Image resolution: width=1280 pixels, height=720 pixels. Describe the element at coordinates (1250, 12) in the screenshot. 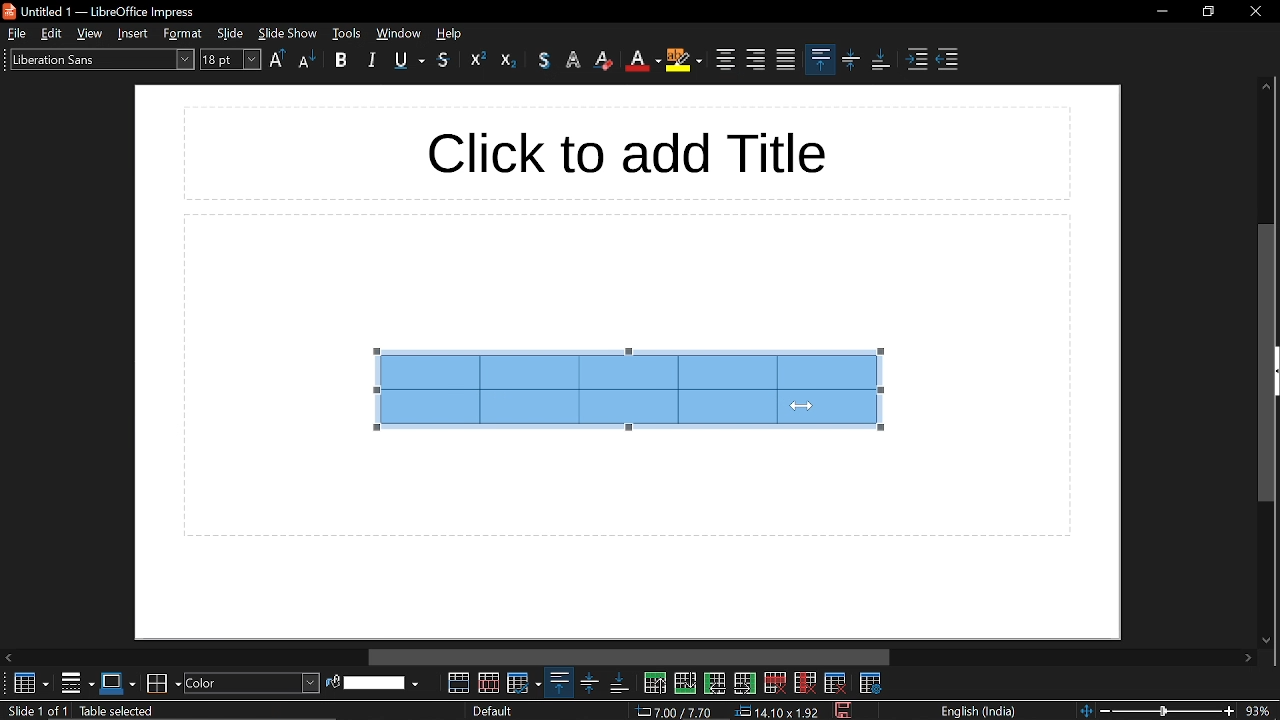

I see `close` at that location.